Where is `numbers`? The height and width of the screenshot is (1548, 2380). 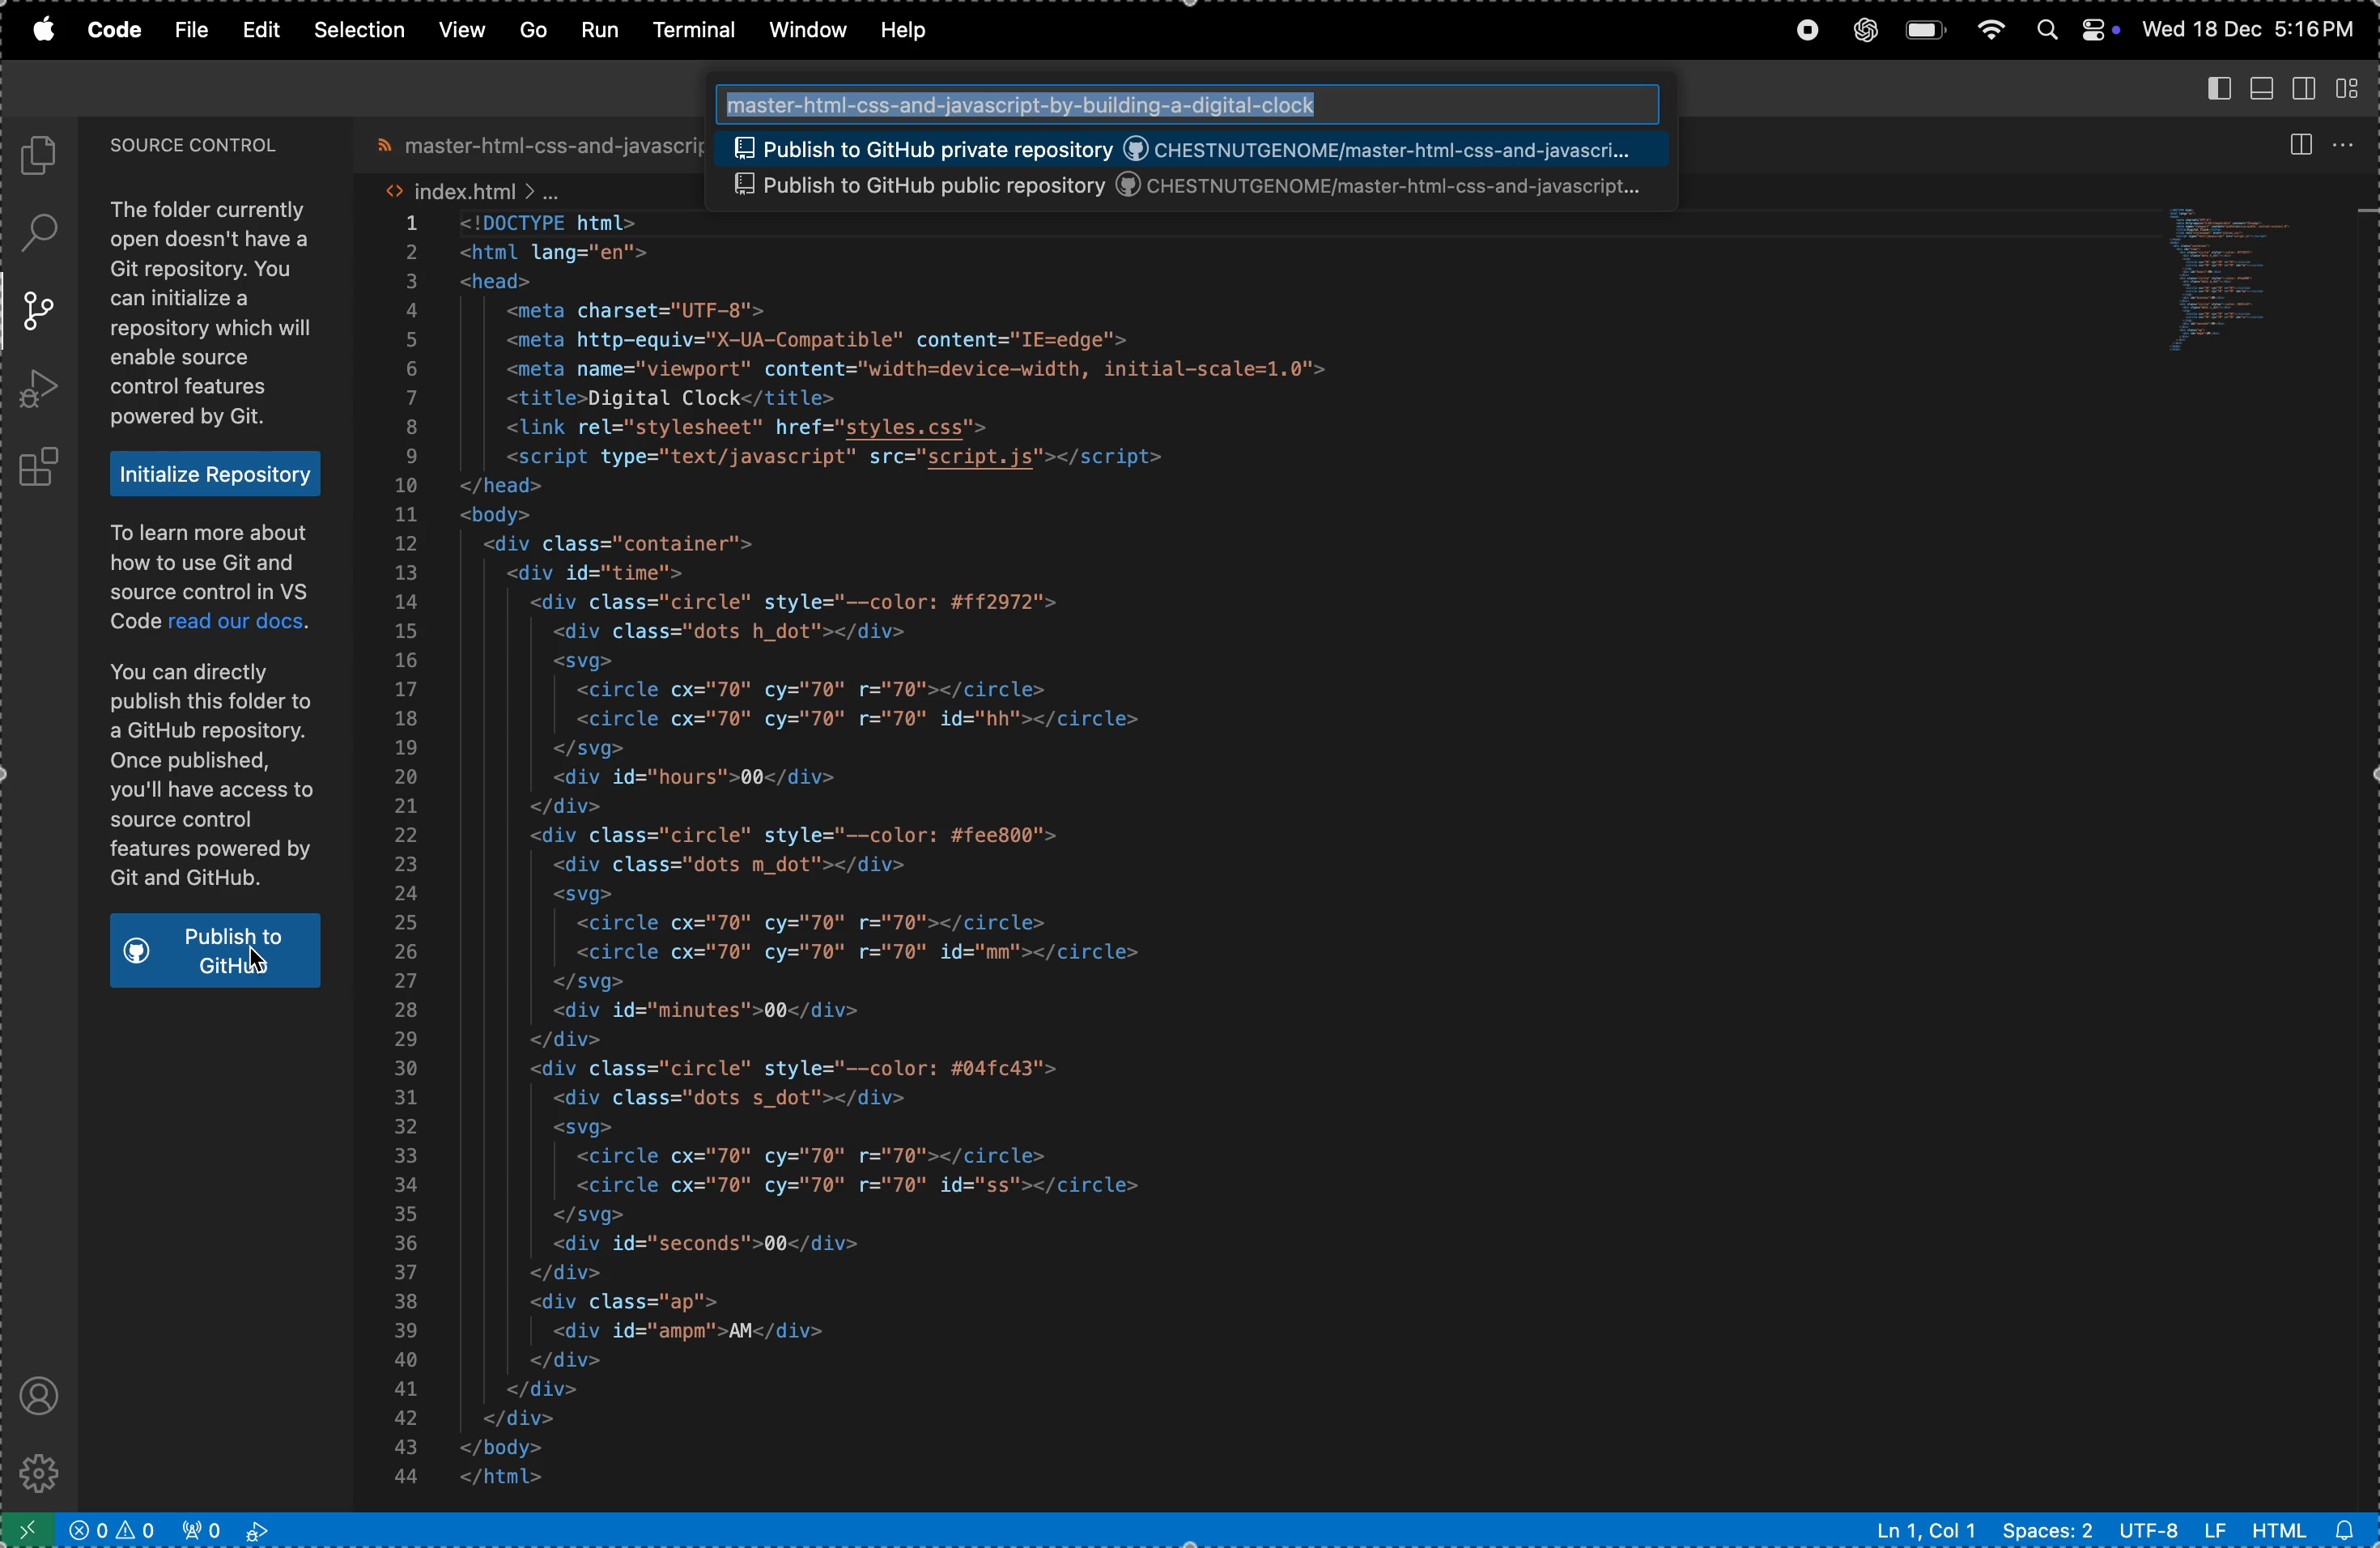
numbers is located at coordinates (411, 855).